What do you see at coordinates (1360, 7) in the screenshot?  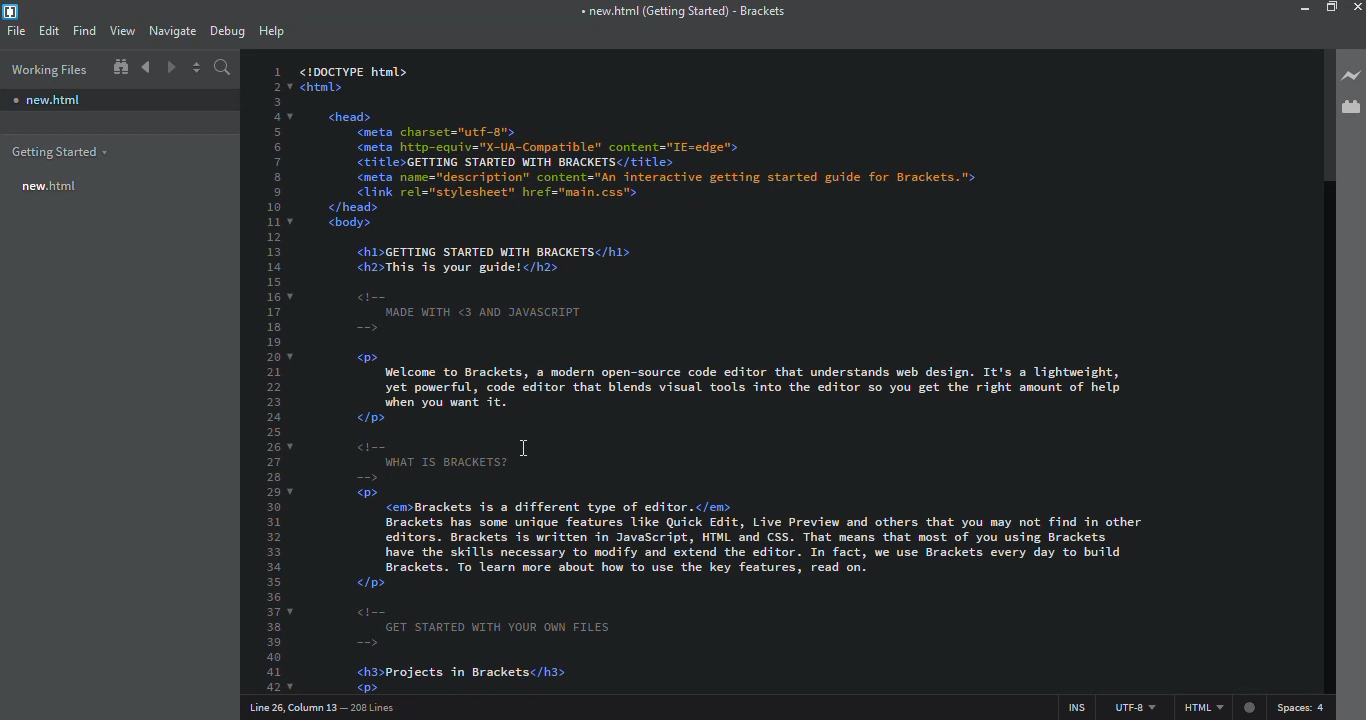 I see `close` at bounding box center [1360, 7].